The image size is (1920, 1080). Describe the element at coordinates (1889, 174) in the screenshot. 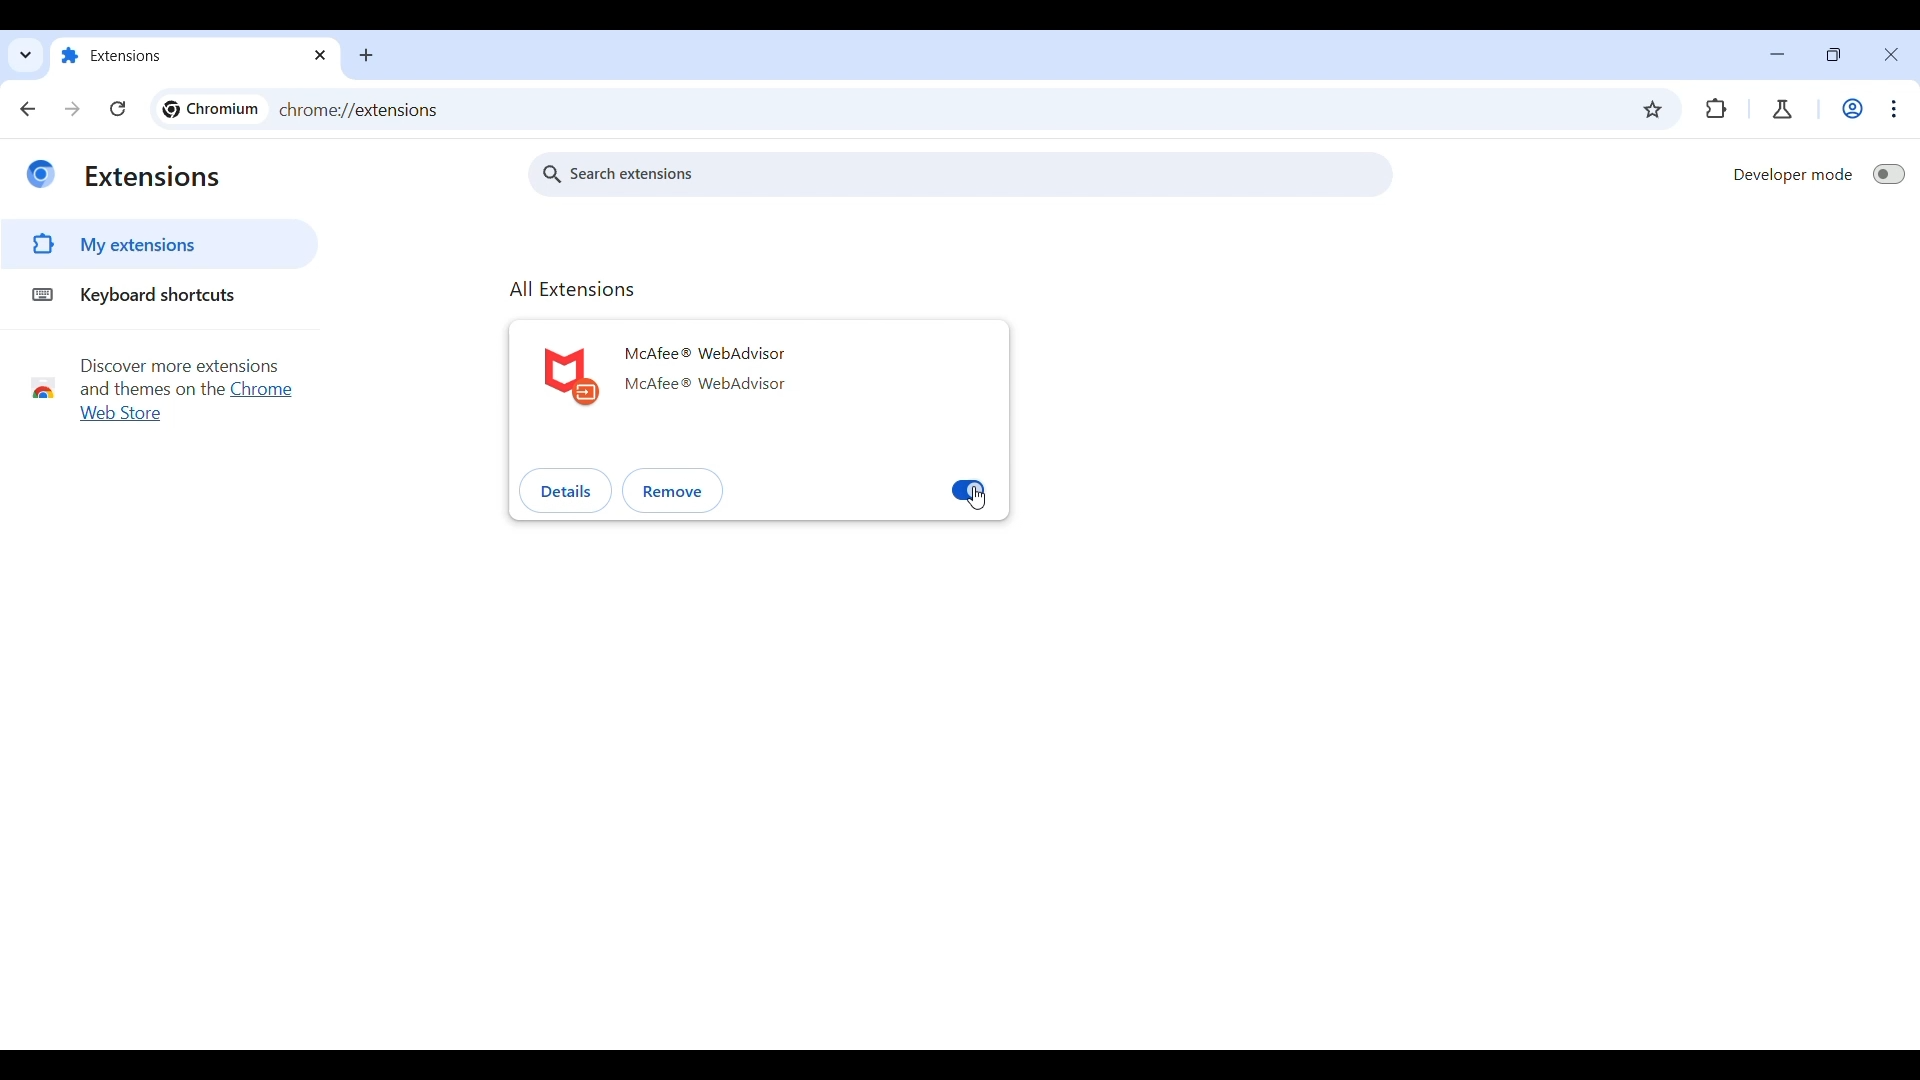

I see `Toggle on to switch to Developer mode` at that location.